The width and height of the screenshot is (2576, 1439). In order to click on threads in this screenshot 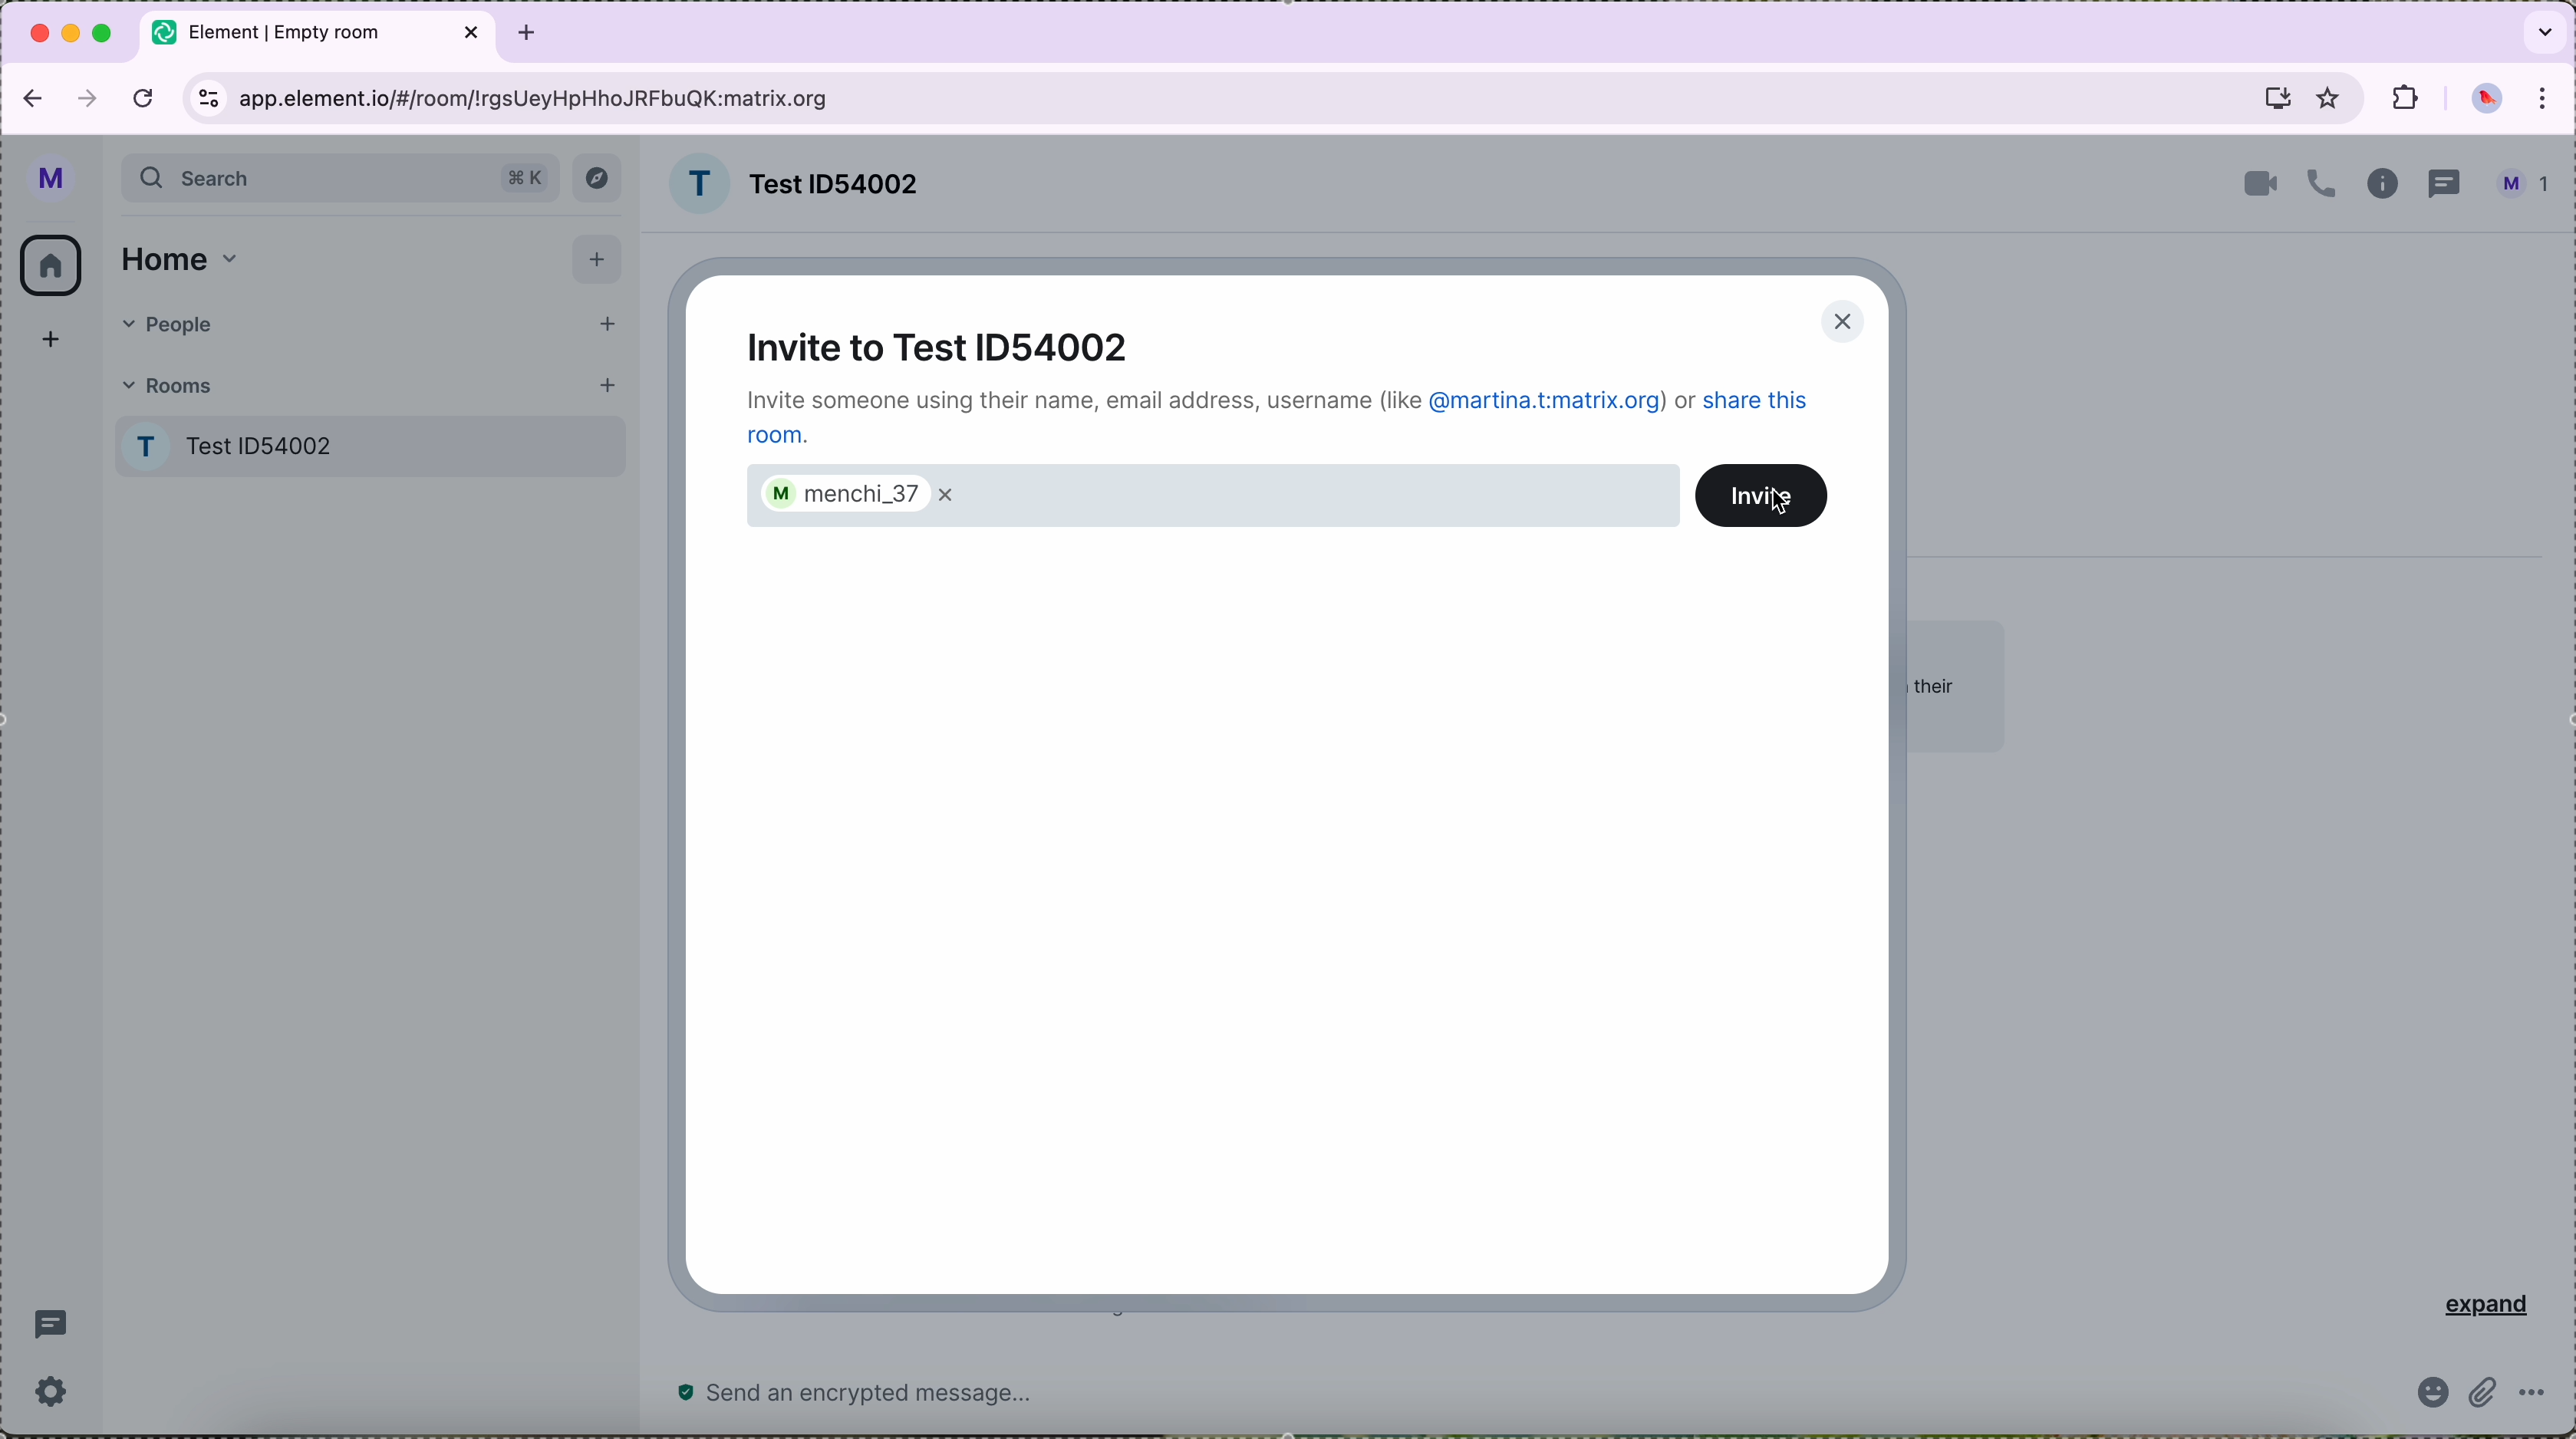, I will do `click(57, 1323)`.